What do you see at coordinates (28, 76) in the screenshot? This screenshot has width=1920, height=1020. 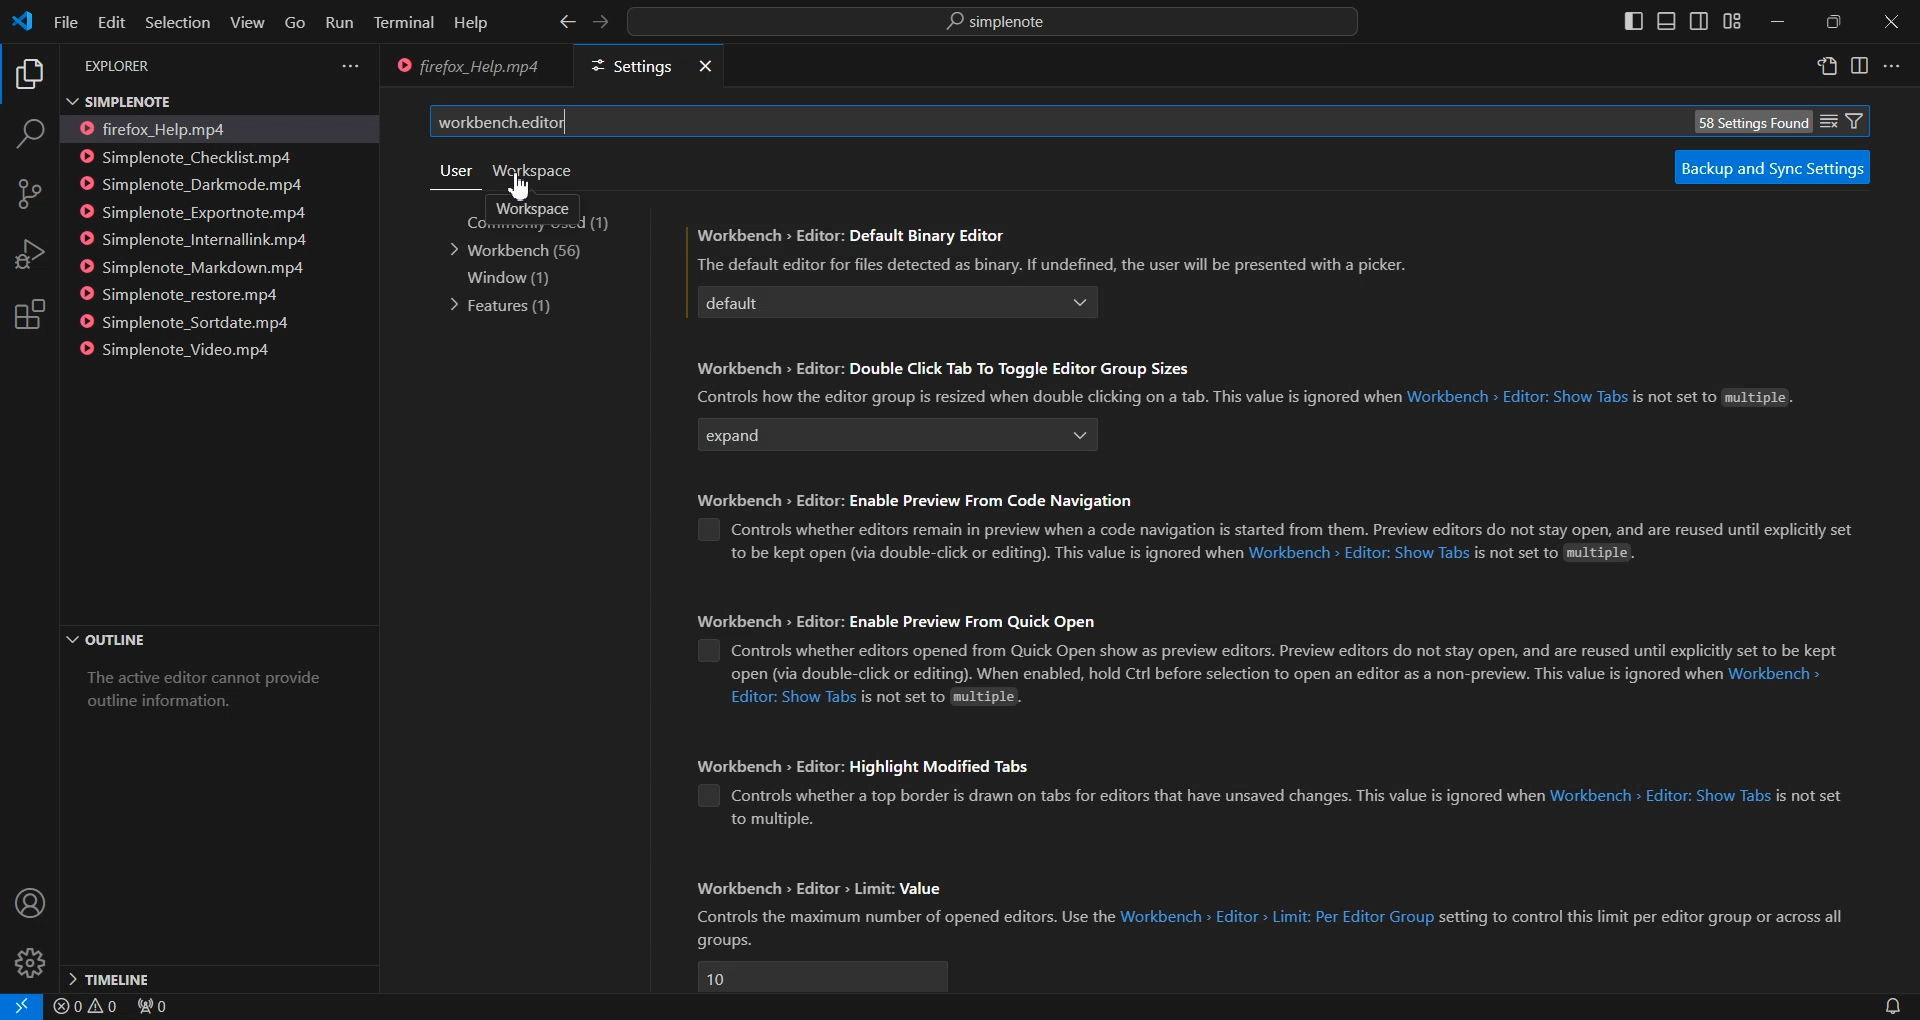 I see `Explorer` at bounding box center [28, 76].